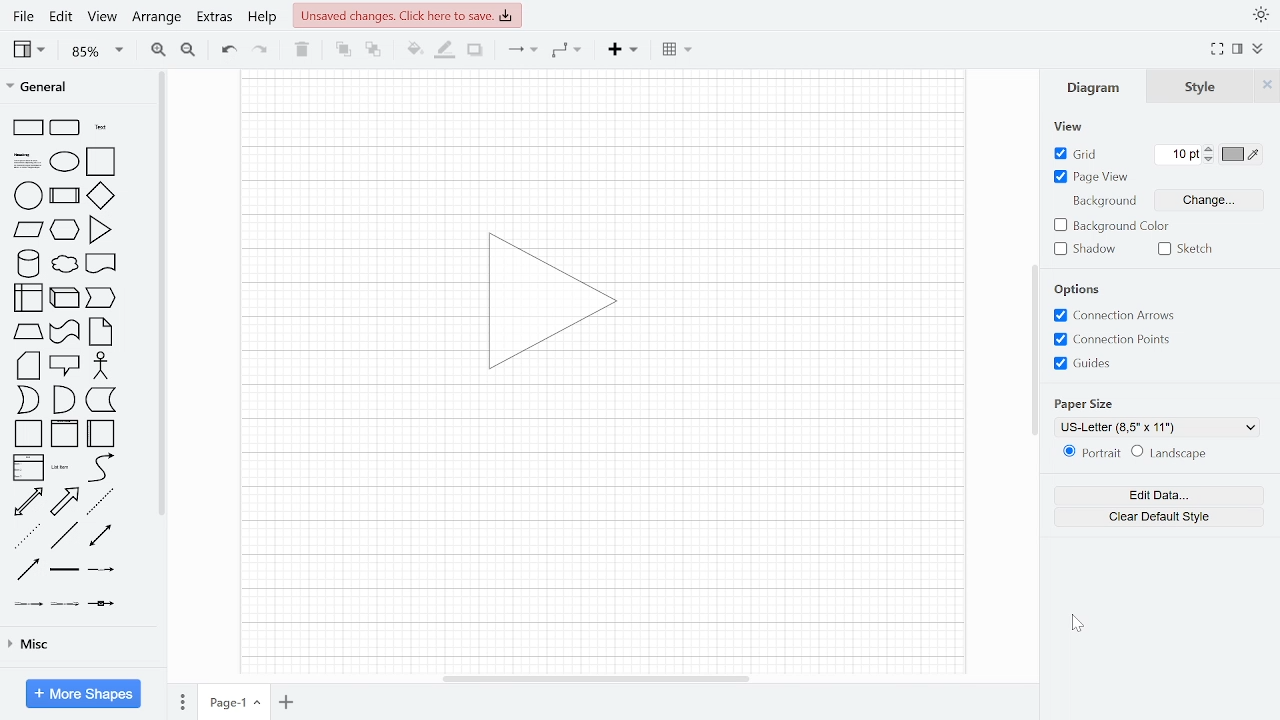  Describe the element at coordinates (65, 604) in the screenshot. I see `Connector with 3 labels` at that location.